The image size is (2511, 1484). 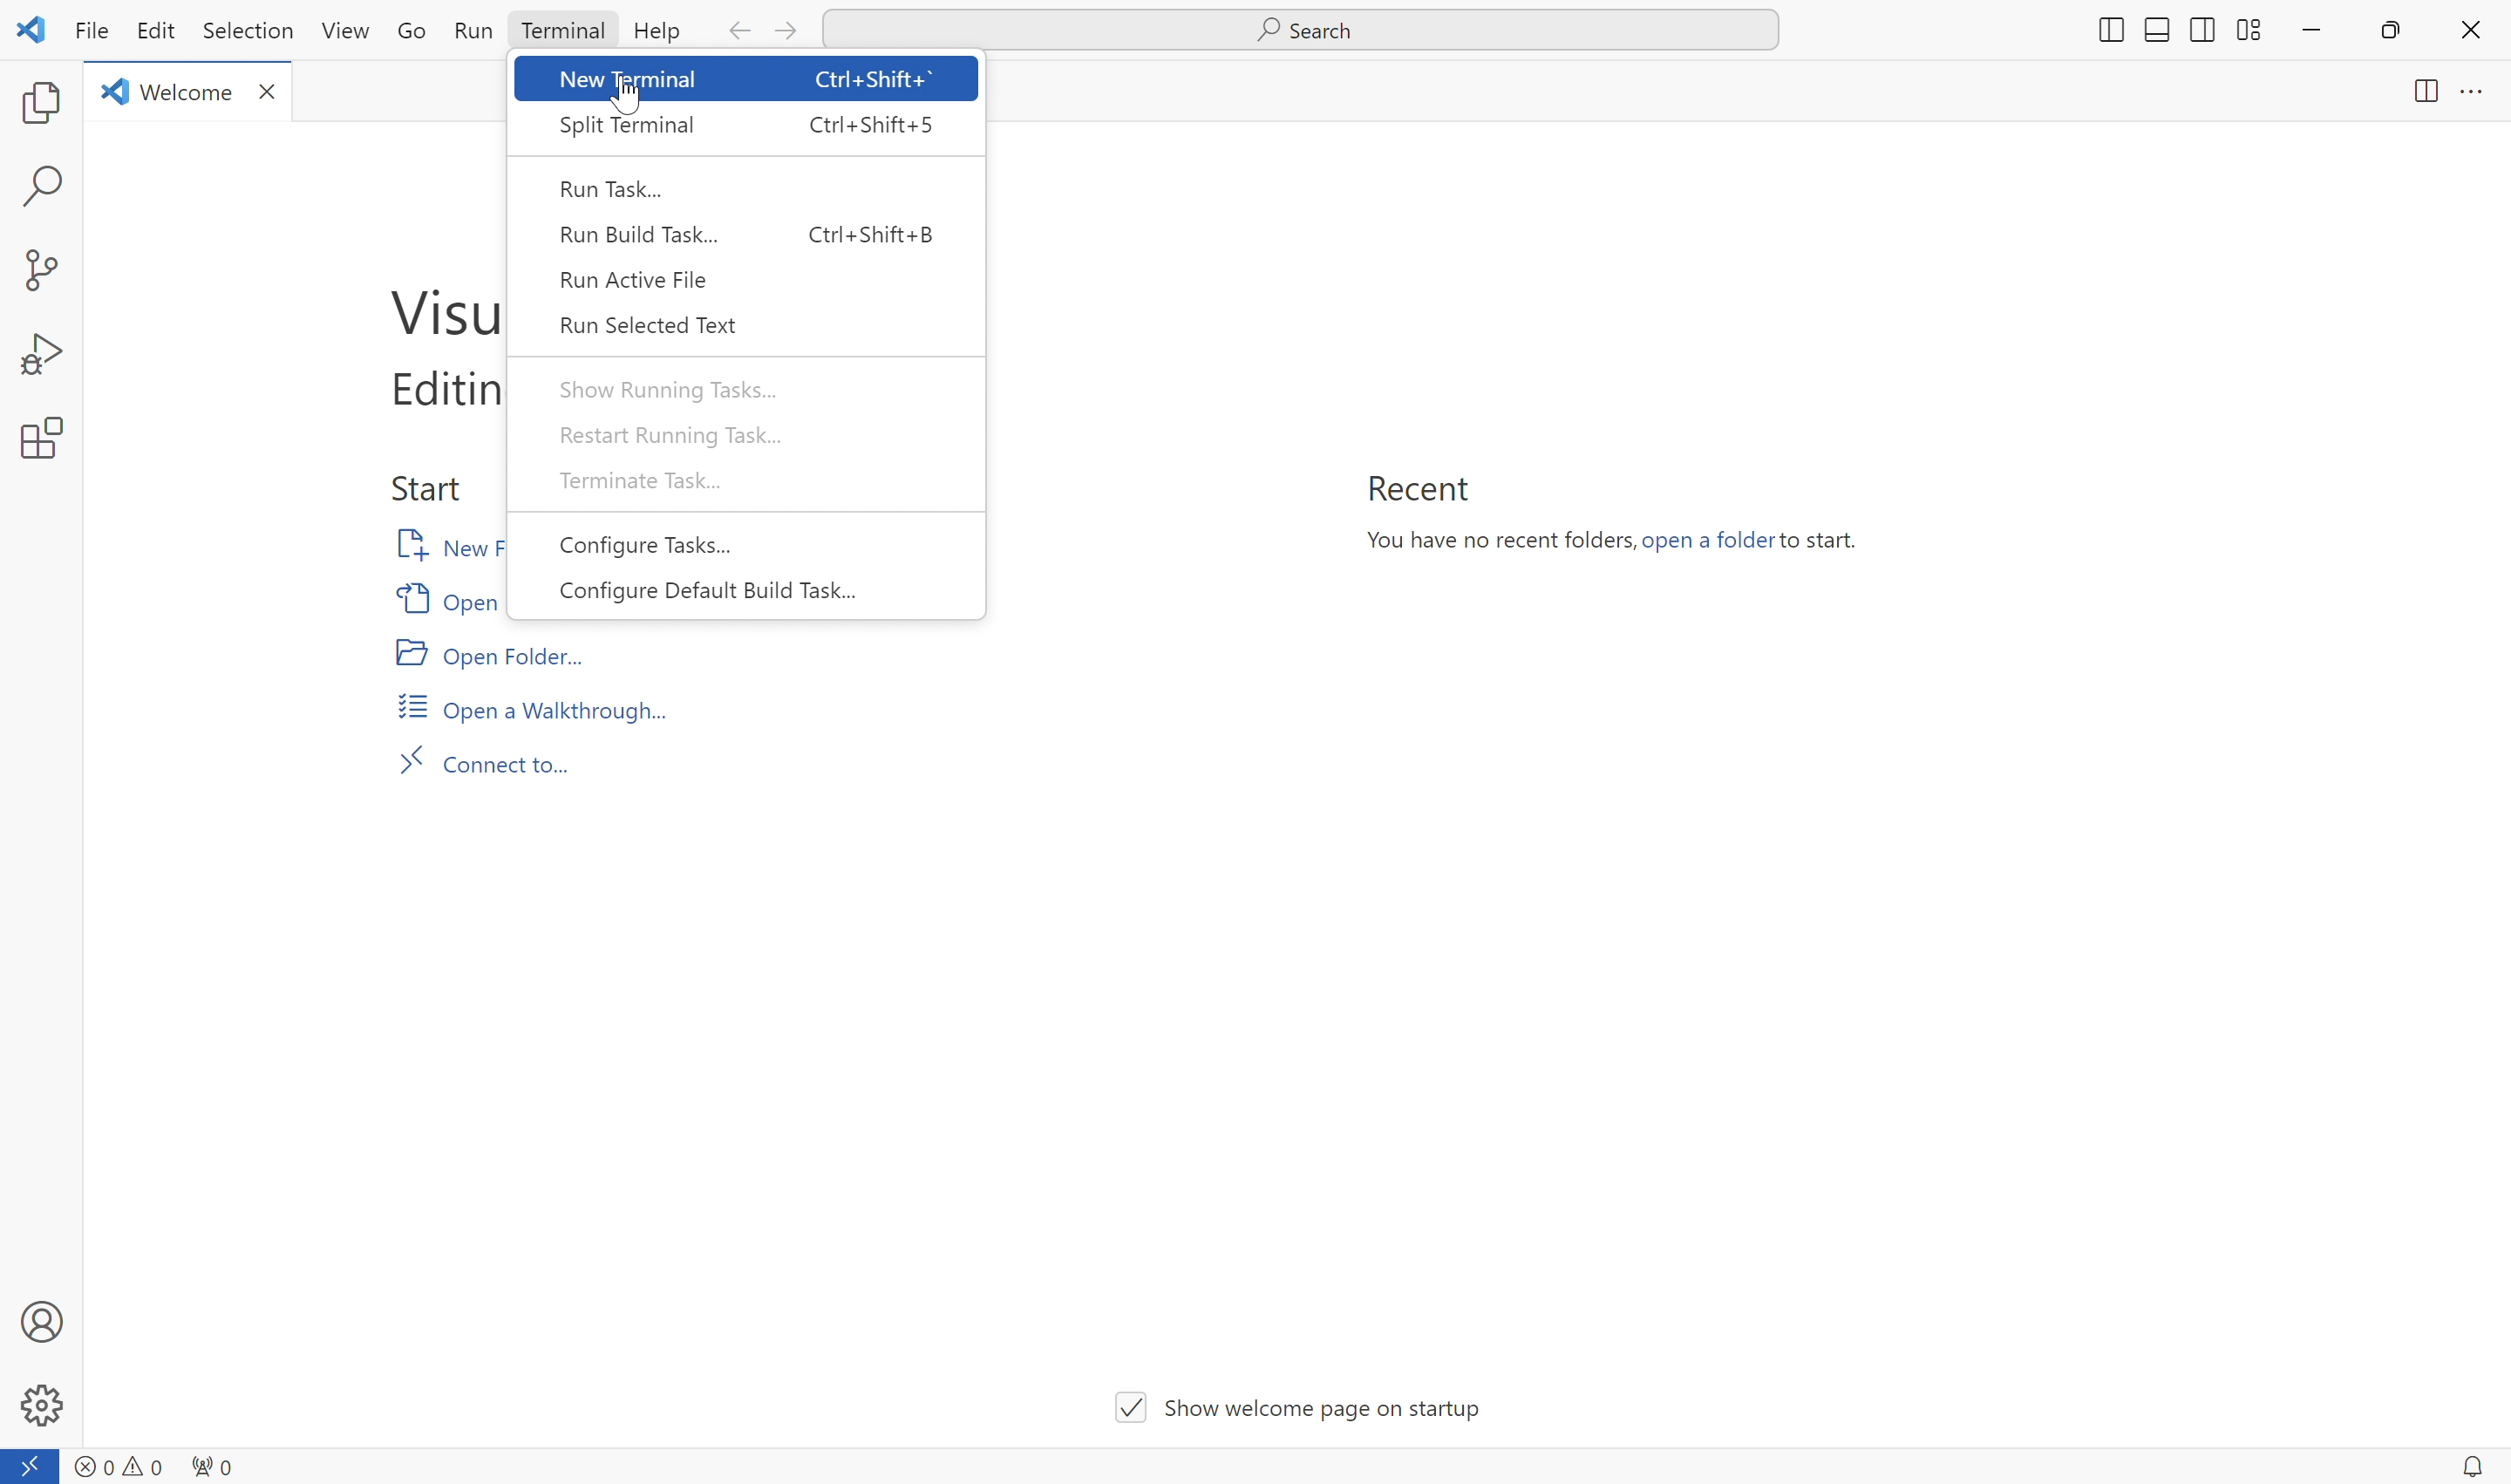 I want to click on , so click(x=2106, y=31).